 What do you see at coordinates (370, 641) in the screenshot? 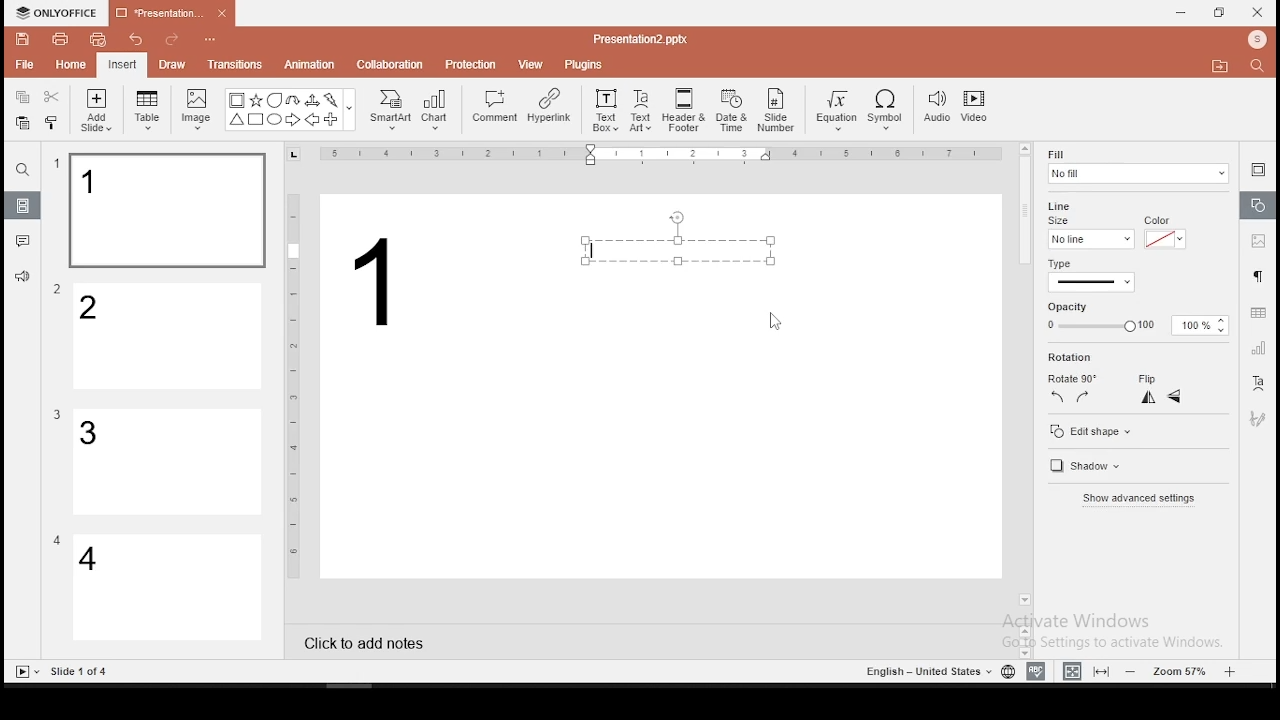
I see `click to add notes` at bounding box center [370, 641].